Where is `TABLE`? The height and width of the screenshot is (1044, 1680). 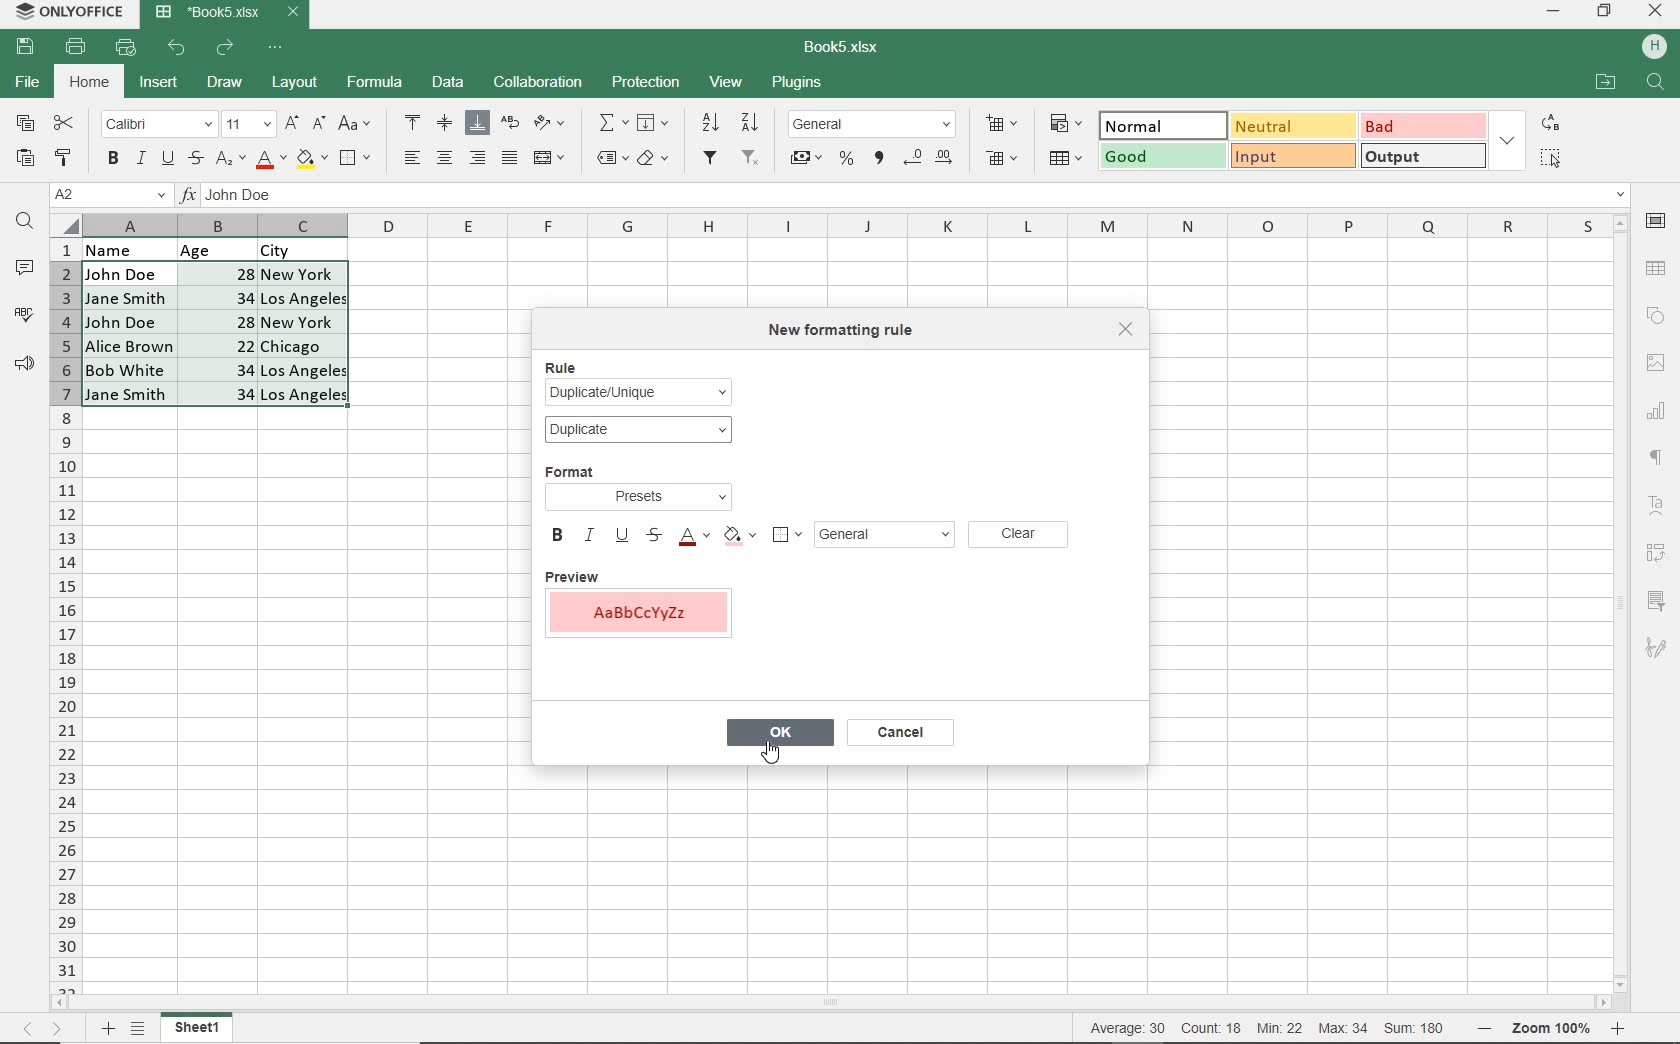
TABLE is located at coordinates (1657, 268).